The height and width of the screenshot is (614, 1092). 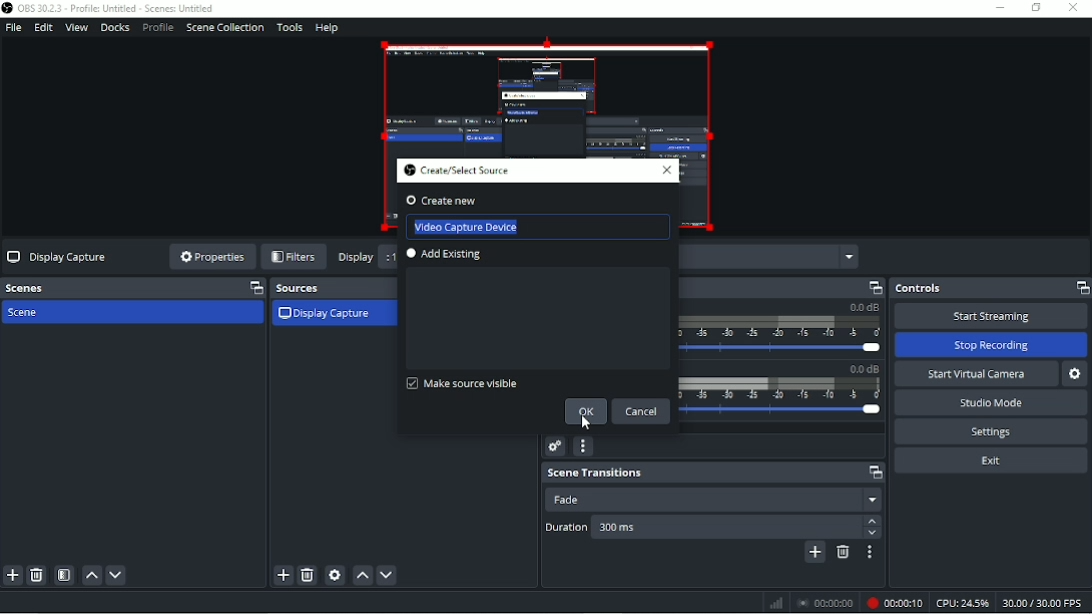 What do you see at coordinates (112, 9) in the screenshot?
I see `0BS 30.2.3 - Profile: Untitled - Scenes: Untitled` at bounding box center [112, 9].